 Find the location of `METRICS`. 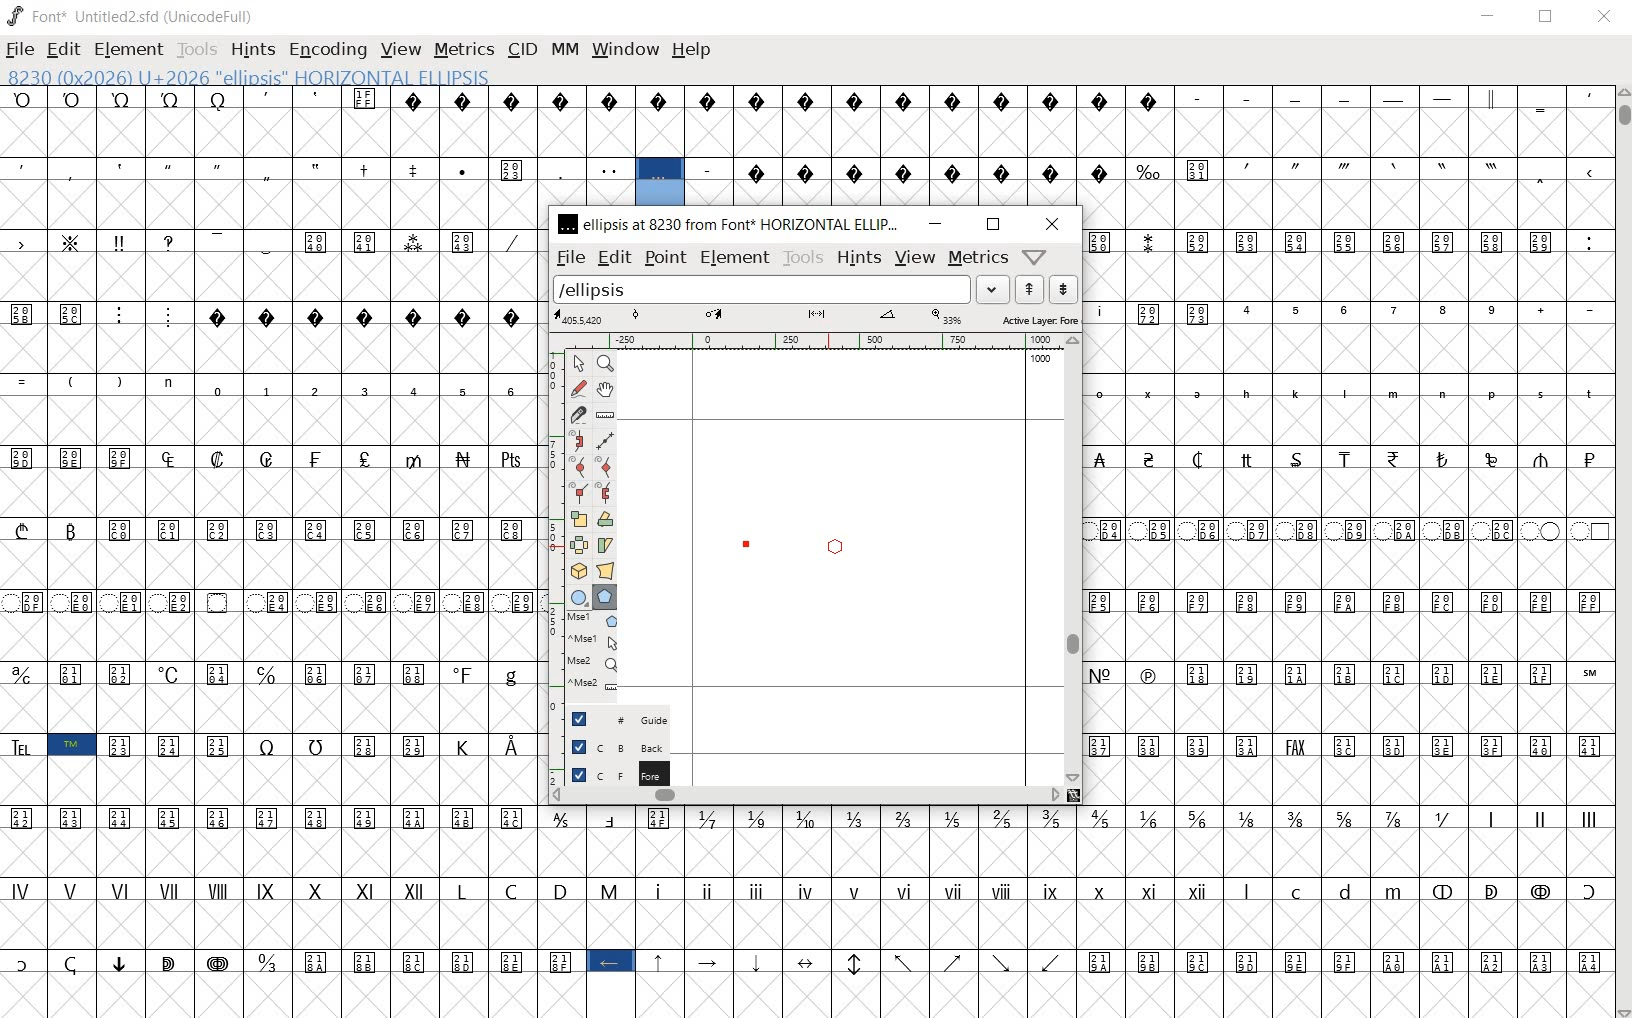

METRICS is located at coordinates (464, 49).